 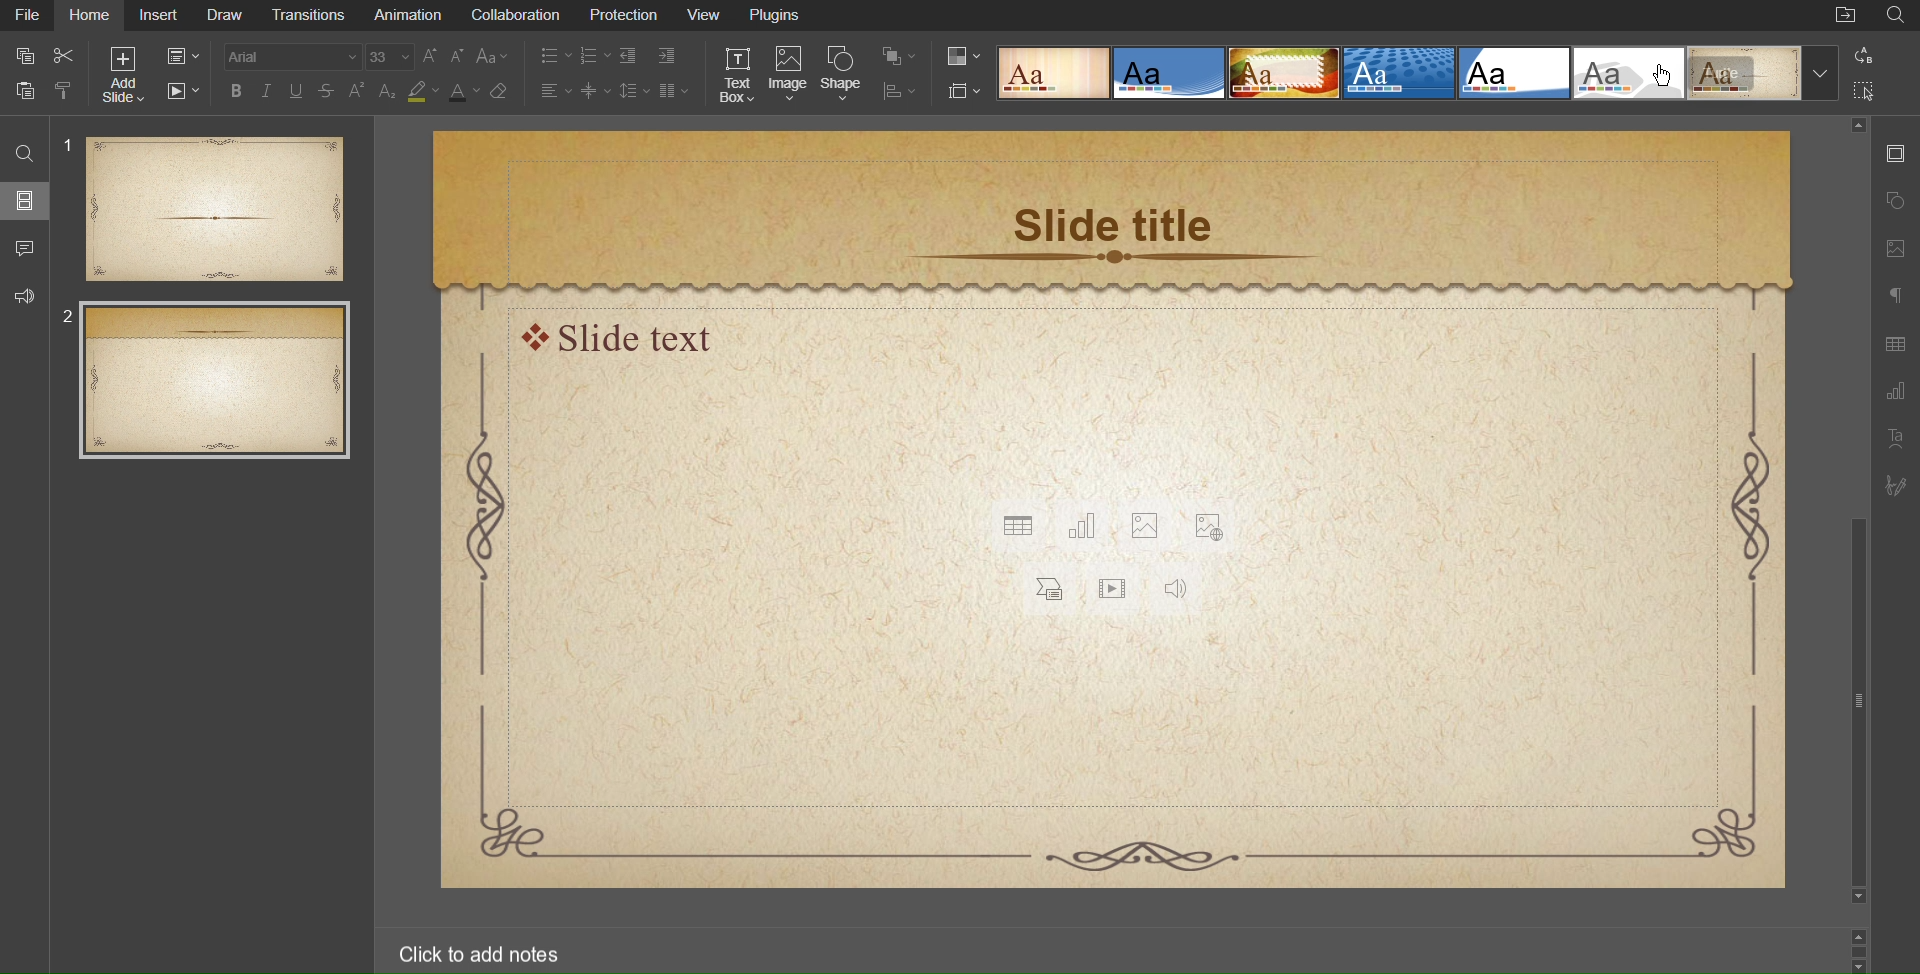 What do you see at coordinates (92, 17) in the screenshot?
I see `Home` at bounding box center [92, 17].